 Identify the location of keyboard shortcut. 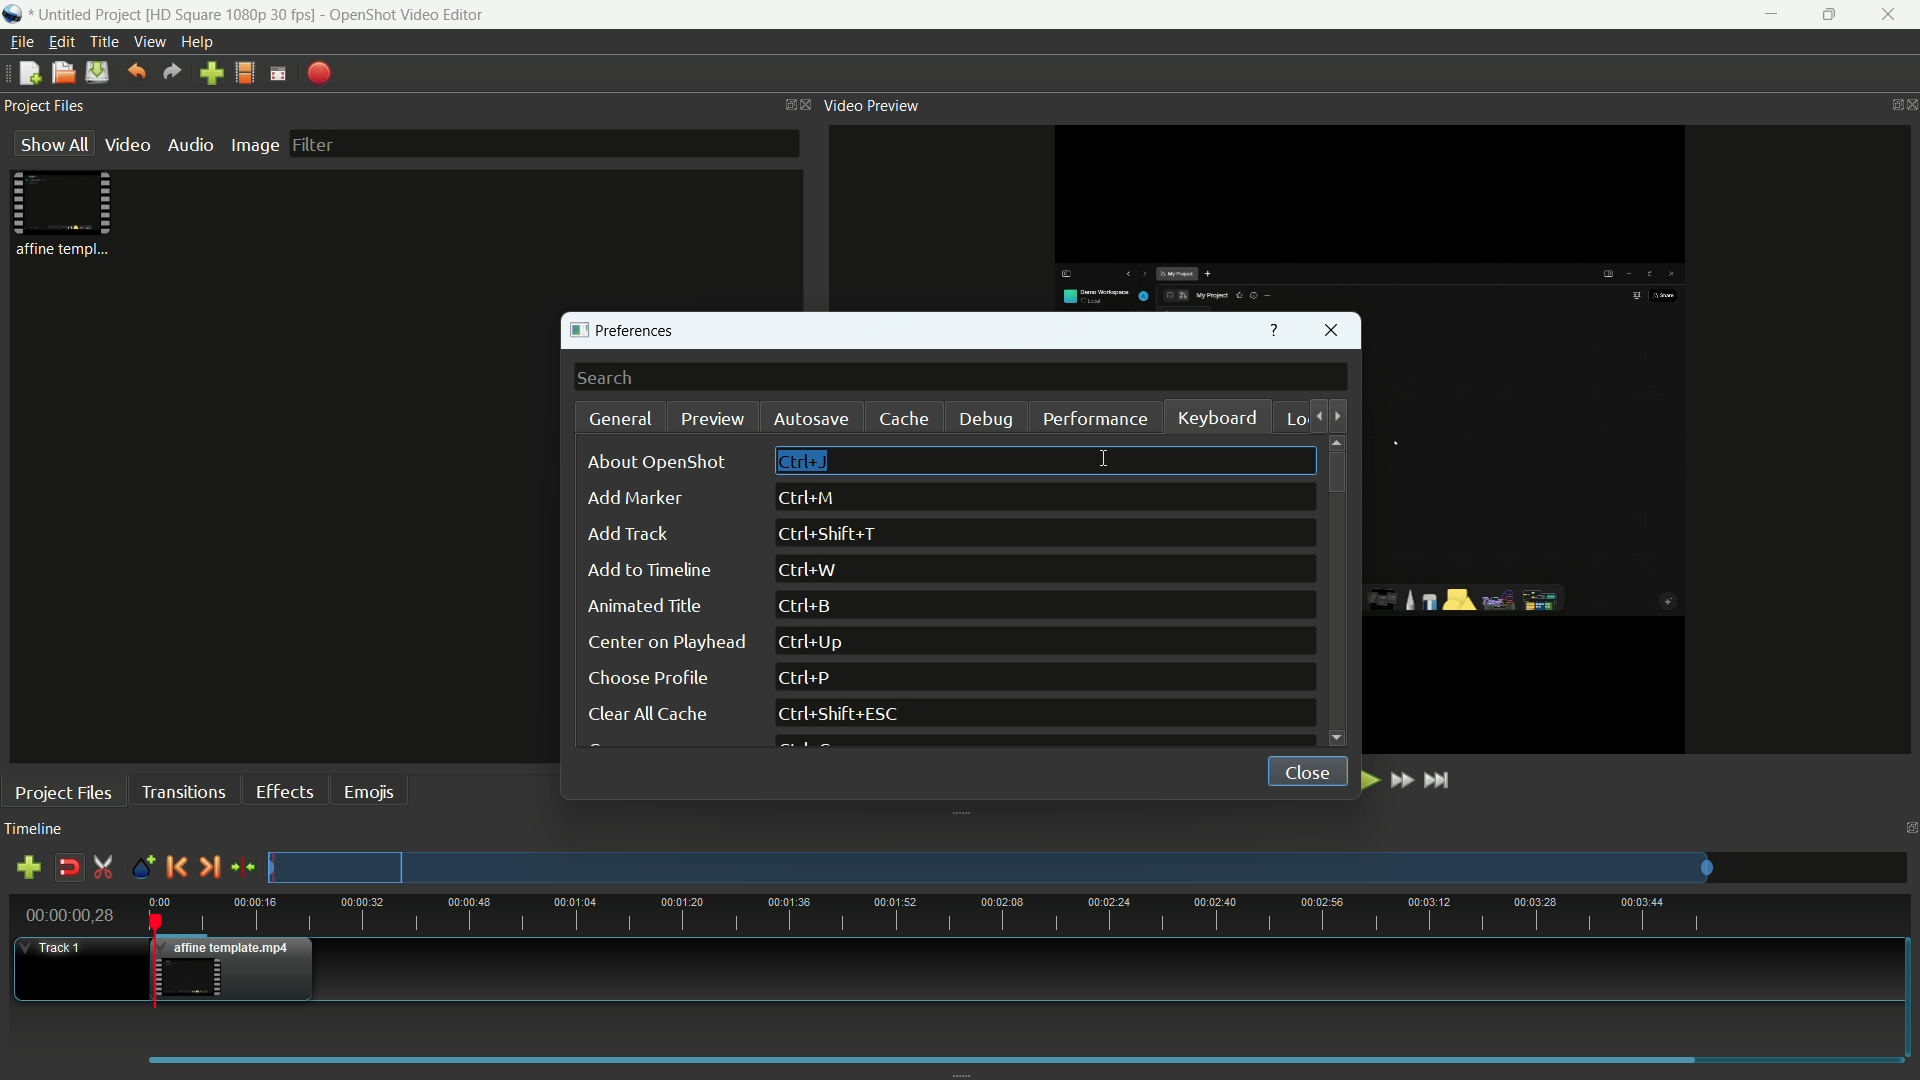
(833, 535).